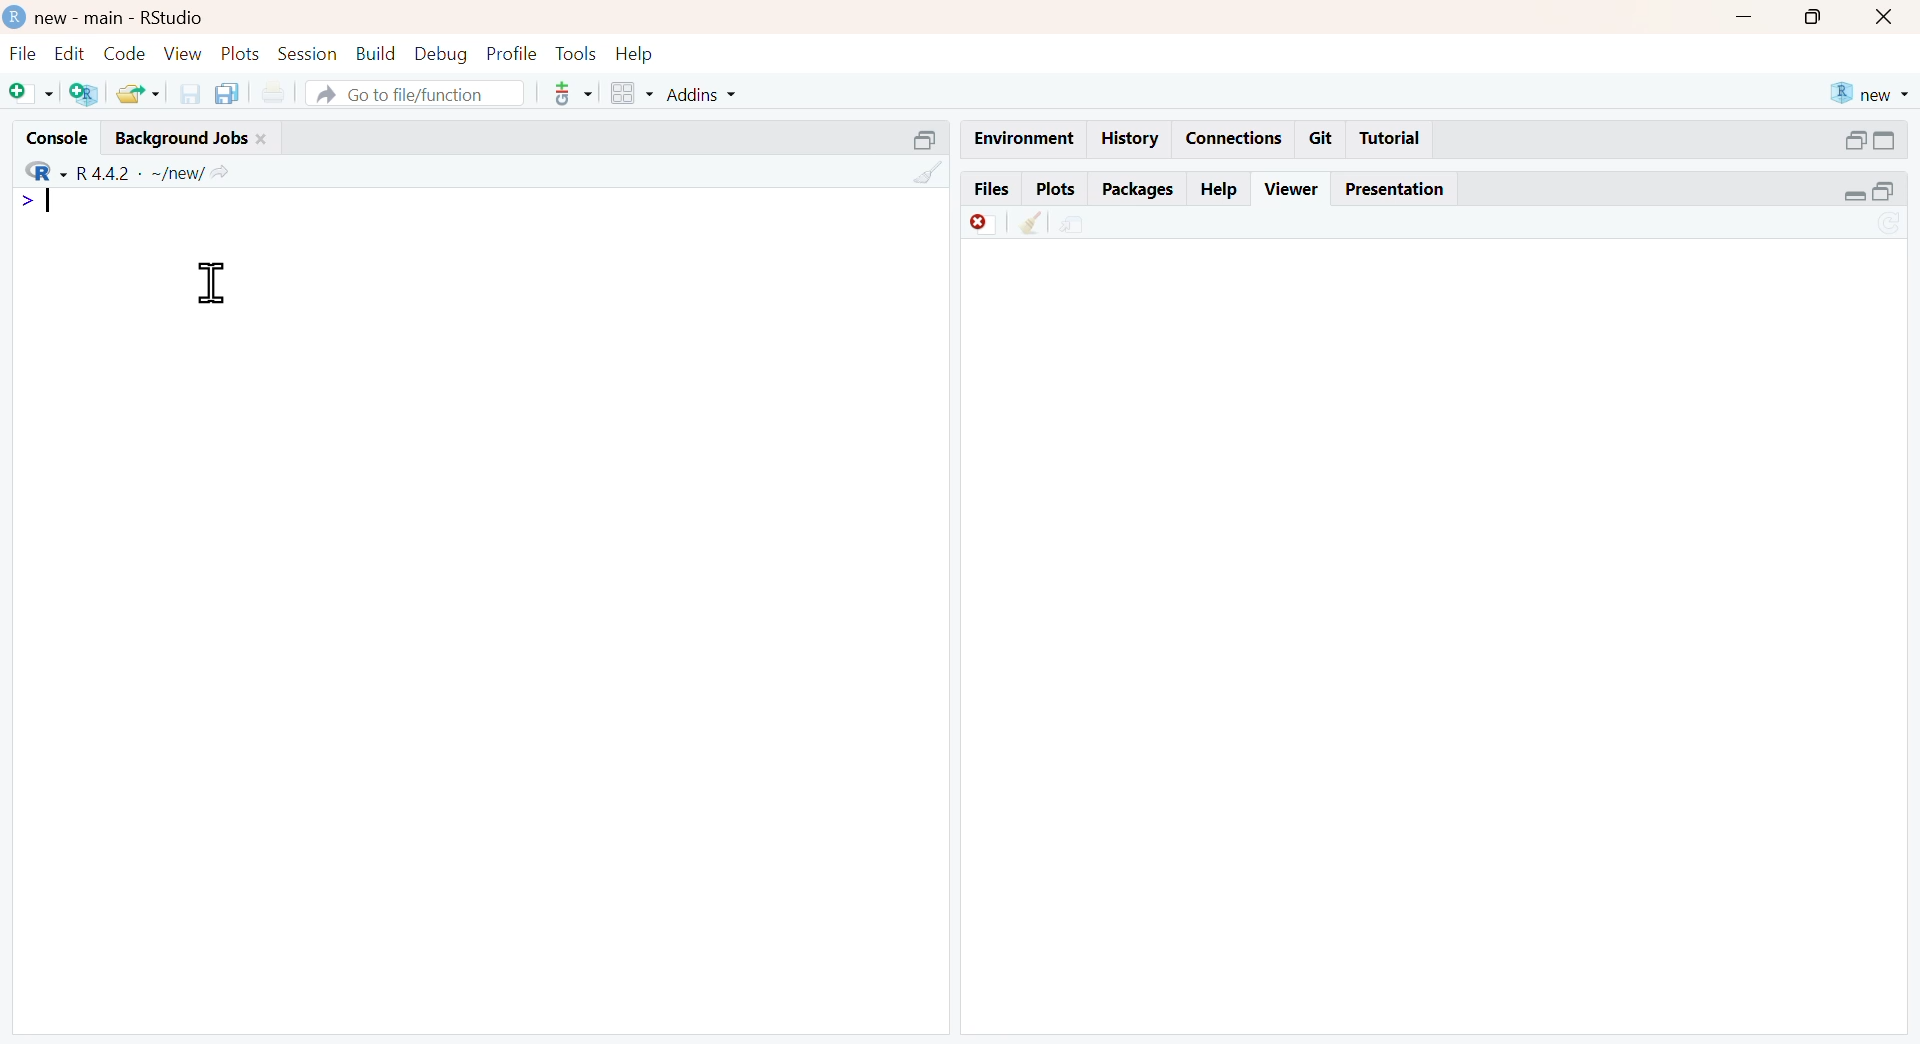 This screenshot has height=1044, width=1920. What do you see at coordinates (1053, 189) in the screenshot?
I see `Plots` at bounding box center [1053, 189].